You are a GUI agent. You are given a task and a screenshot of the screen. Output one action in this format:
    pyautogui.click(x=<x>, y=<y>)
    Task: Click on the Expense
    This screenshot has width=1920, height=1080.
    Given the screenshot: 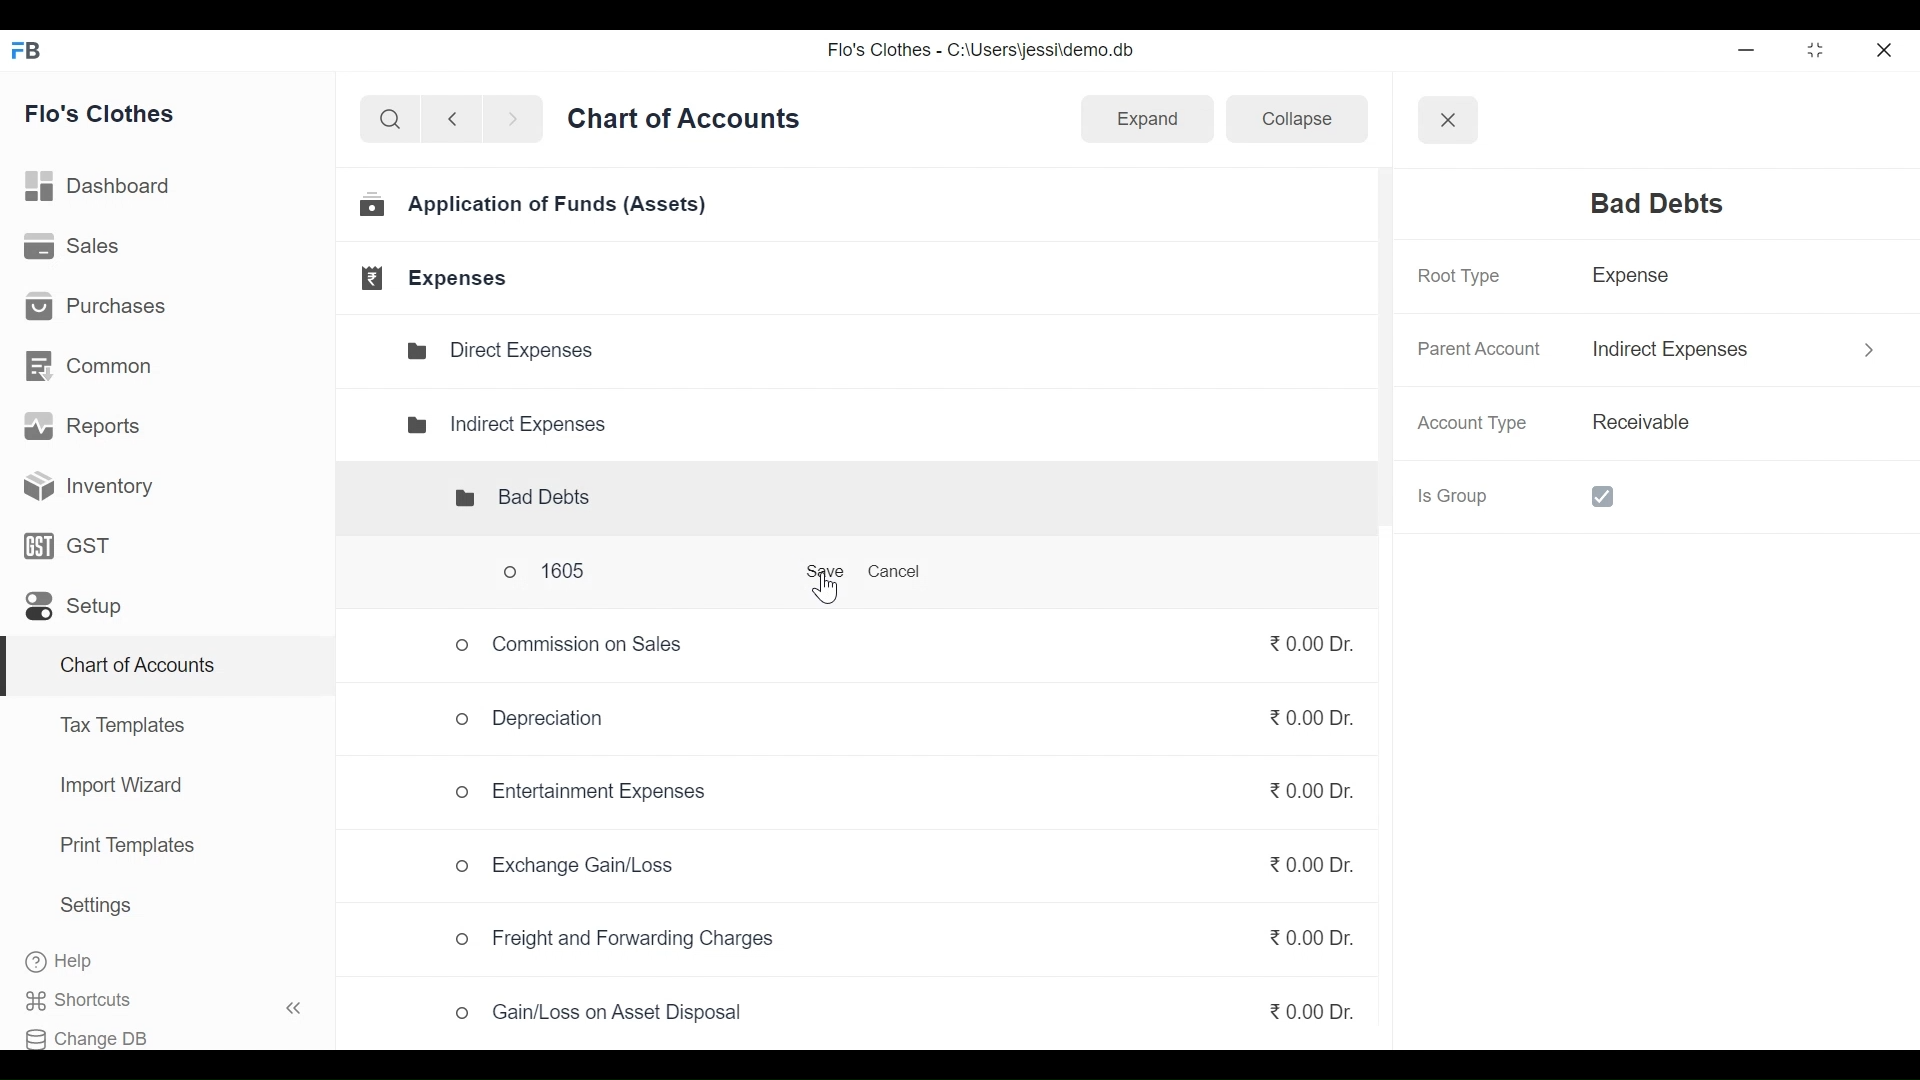 What is the action you would take?
    pyautogui.click(x=1638, y=280)
    